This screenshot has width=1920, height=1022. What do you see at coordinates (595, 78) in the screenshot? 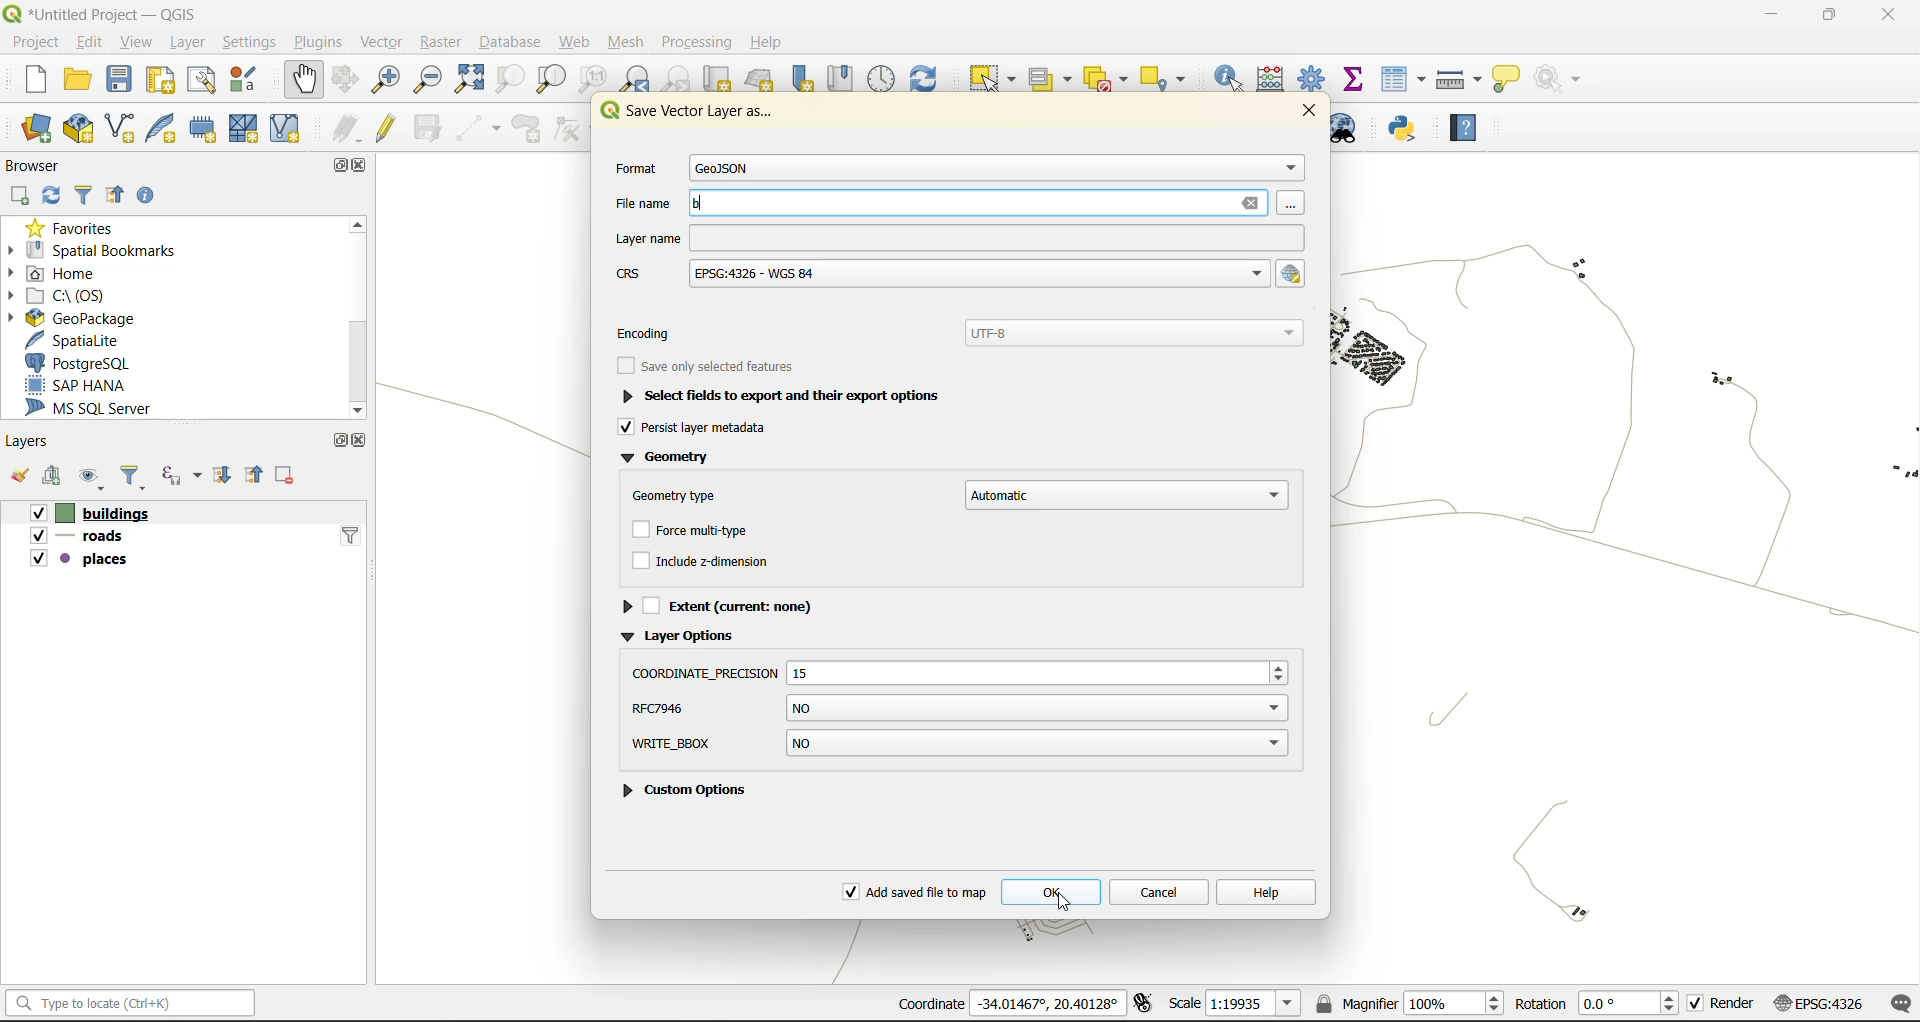
I see `zoom native` at bounding box center [595, 78].